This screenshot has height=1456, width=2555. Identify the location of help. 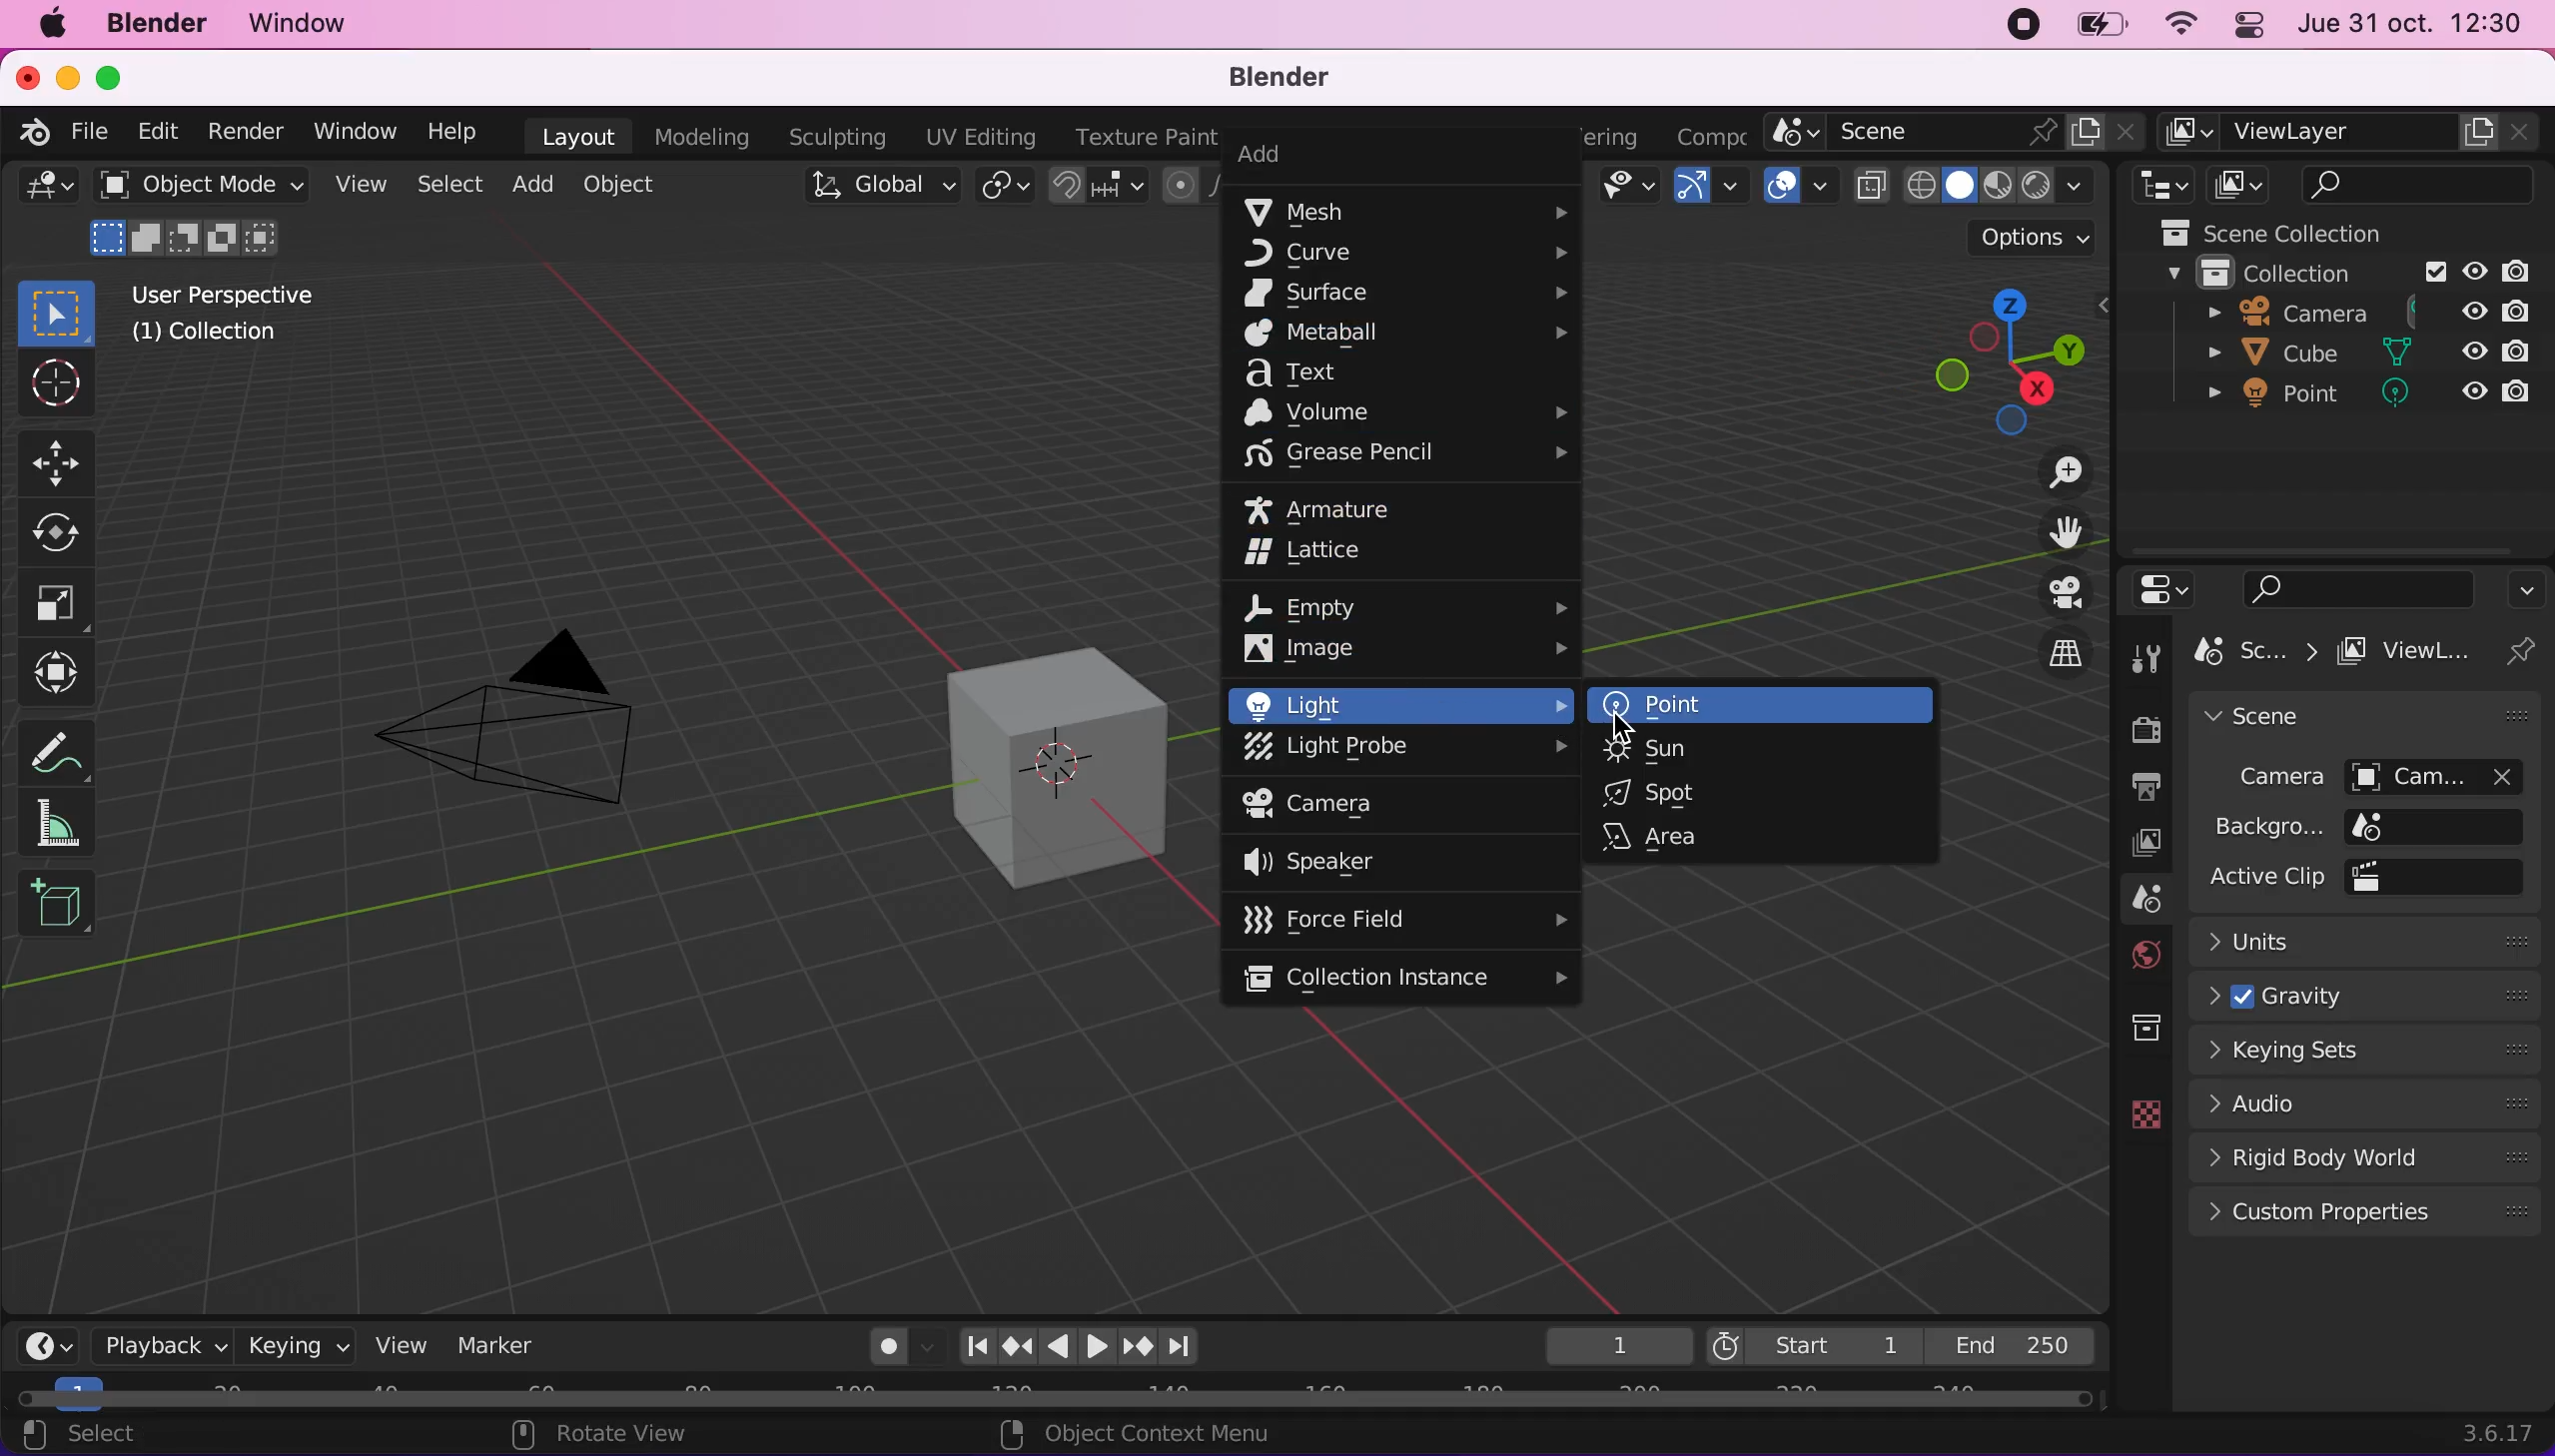
(457, 130).